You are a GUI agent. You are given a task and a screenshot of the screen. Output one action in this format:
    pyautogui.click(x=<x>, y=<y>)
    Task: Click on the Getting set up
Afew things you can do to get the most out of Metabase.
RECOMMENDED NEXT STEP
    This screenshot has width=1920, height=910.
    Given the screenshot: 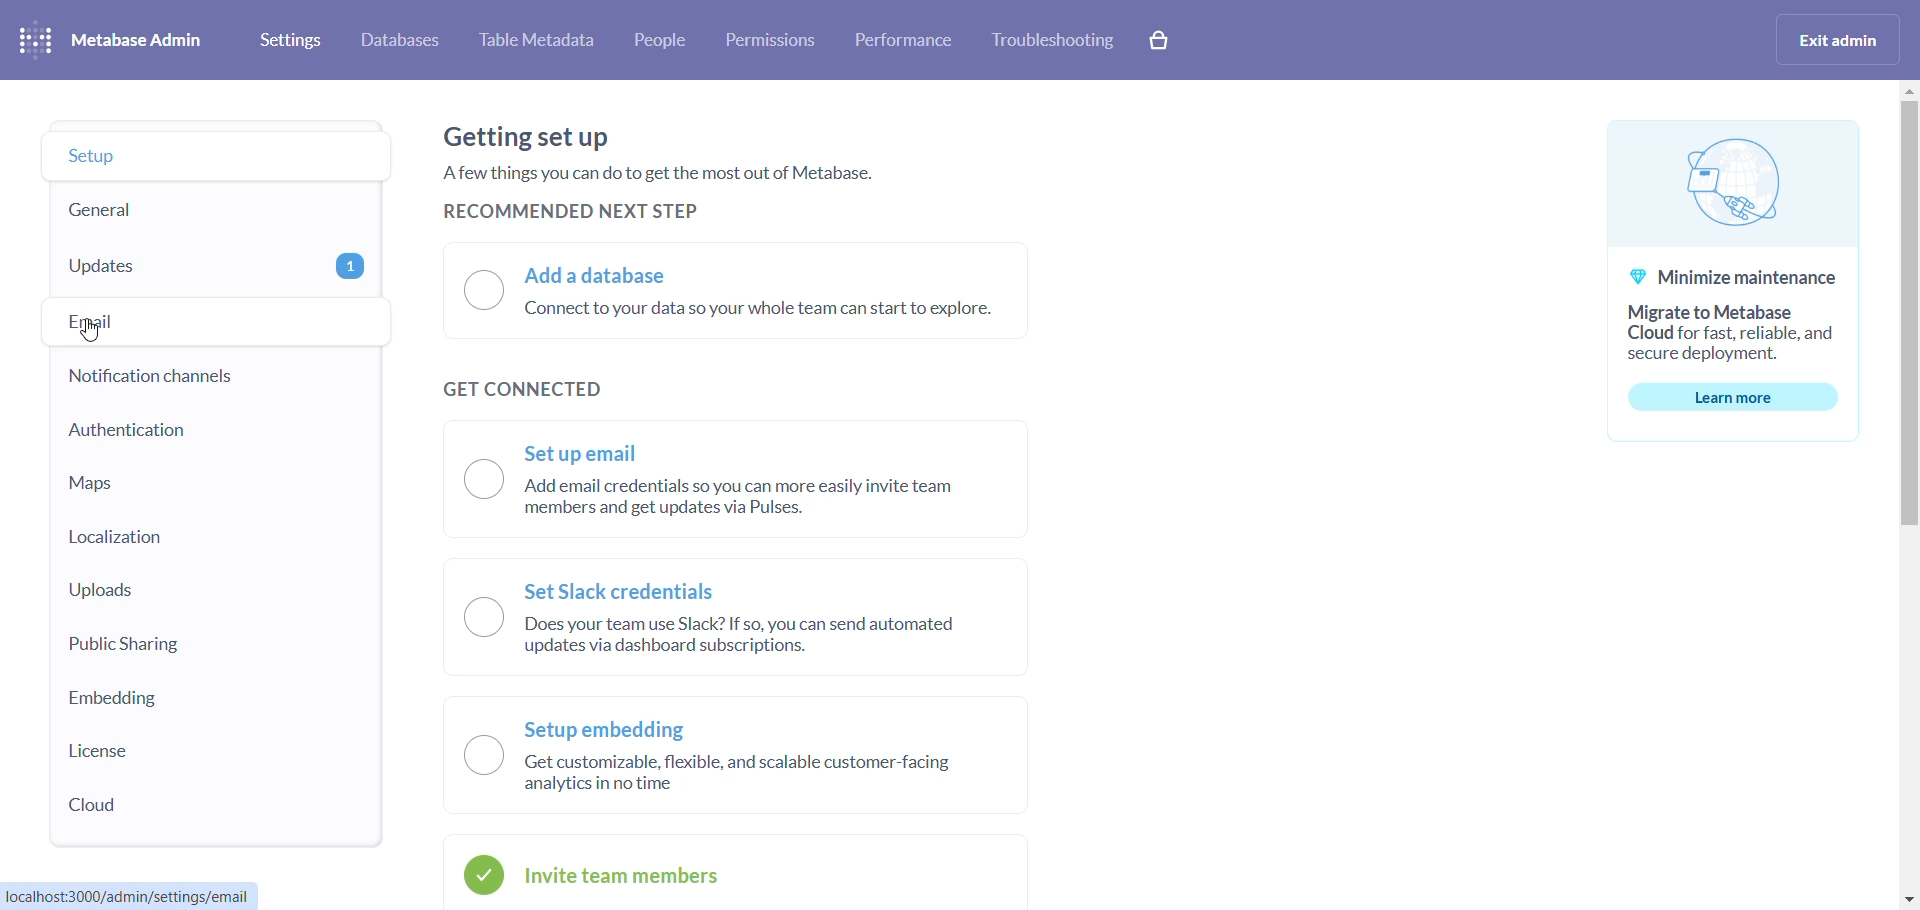 What is the action you would take?
    pyautogui.click(x=672, y=174)
    